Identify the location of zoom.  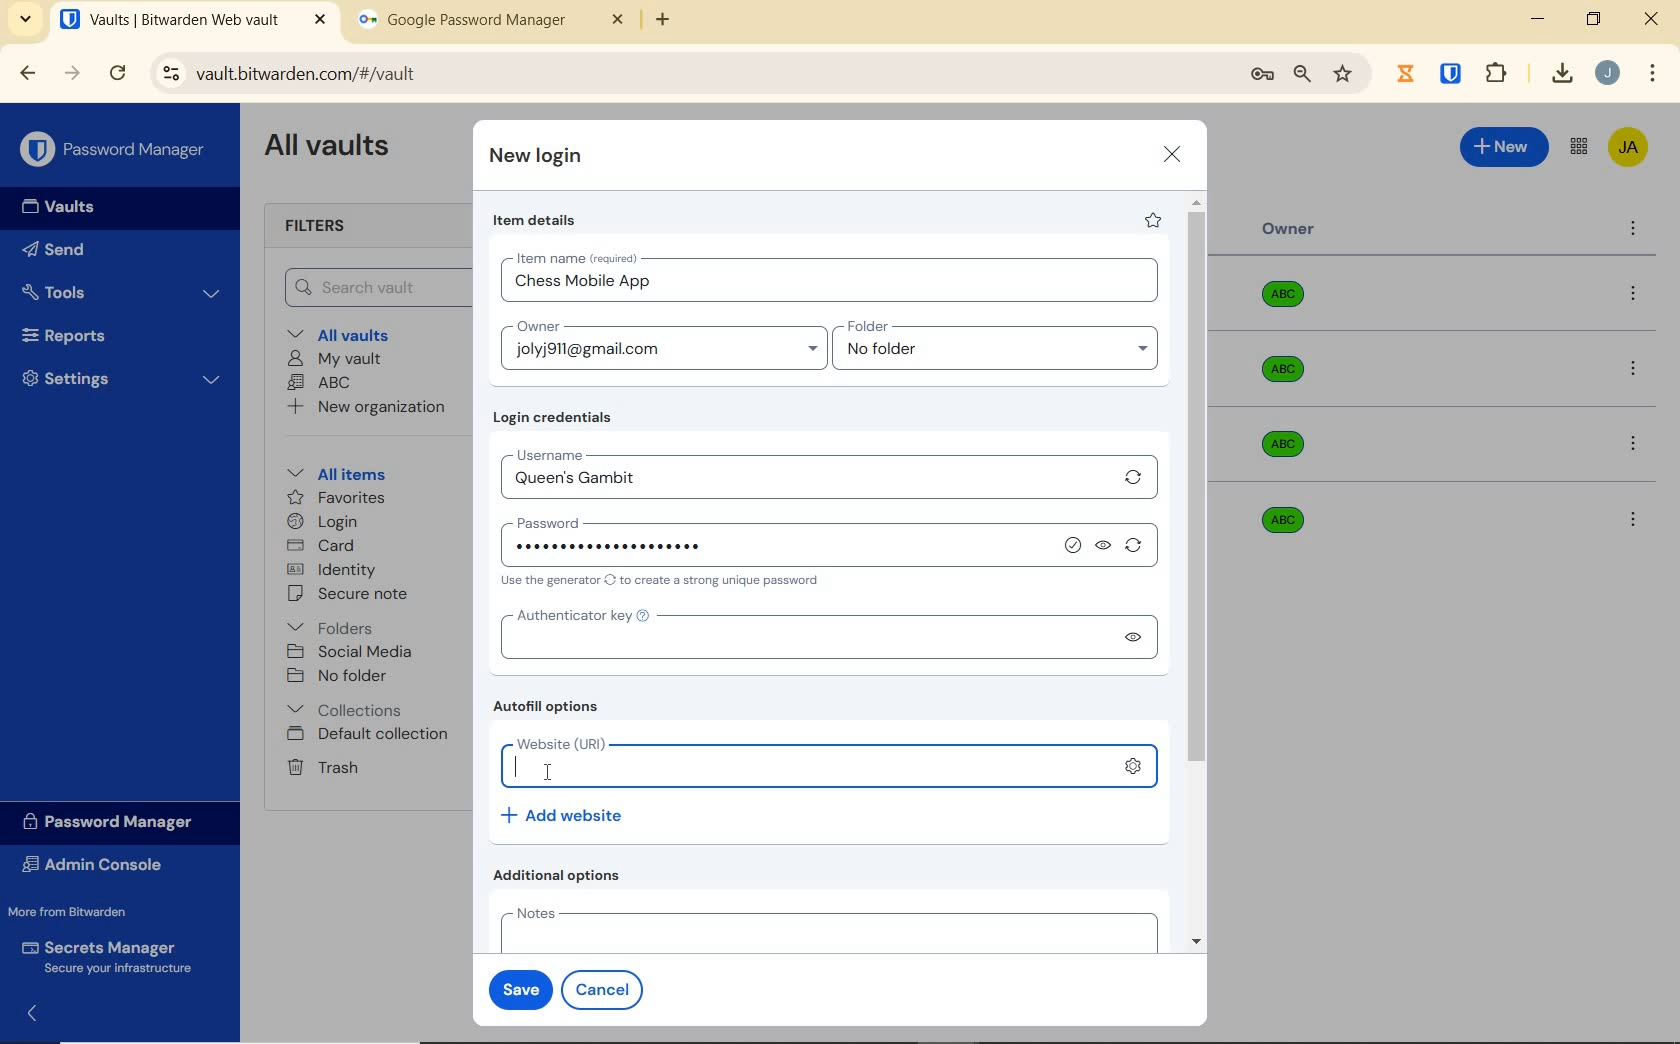
(1301, 74).